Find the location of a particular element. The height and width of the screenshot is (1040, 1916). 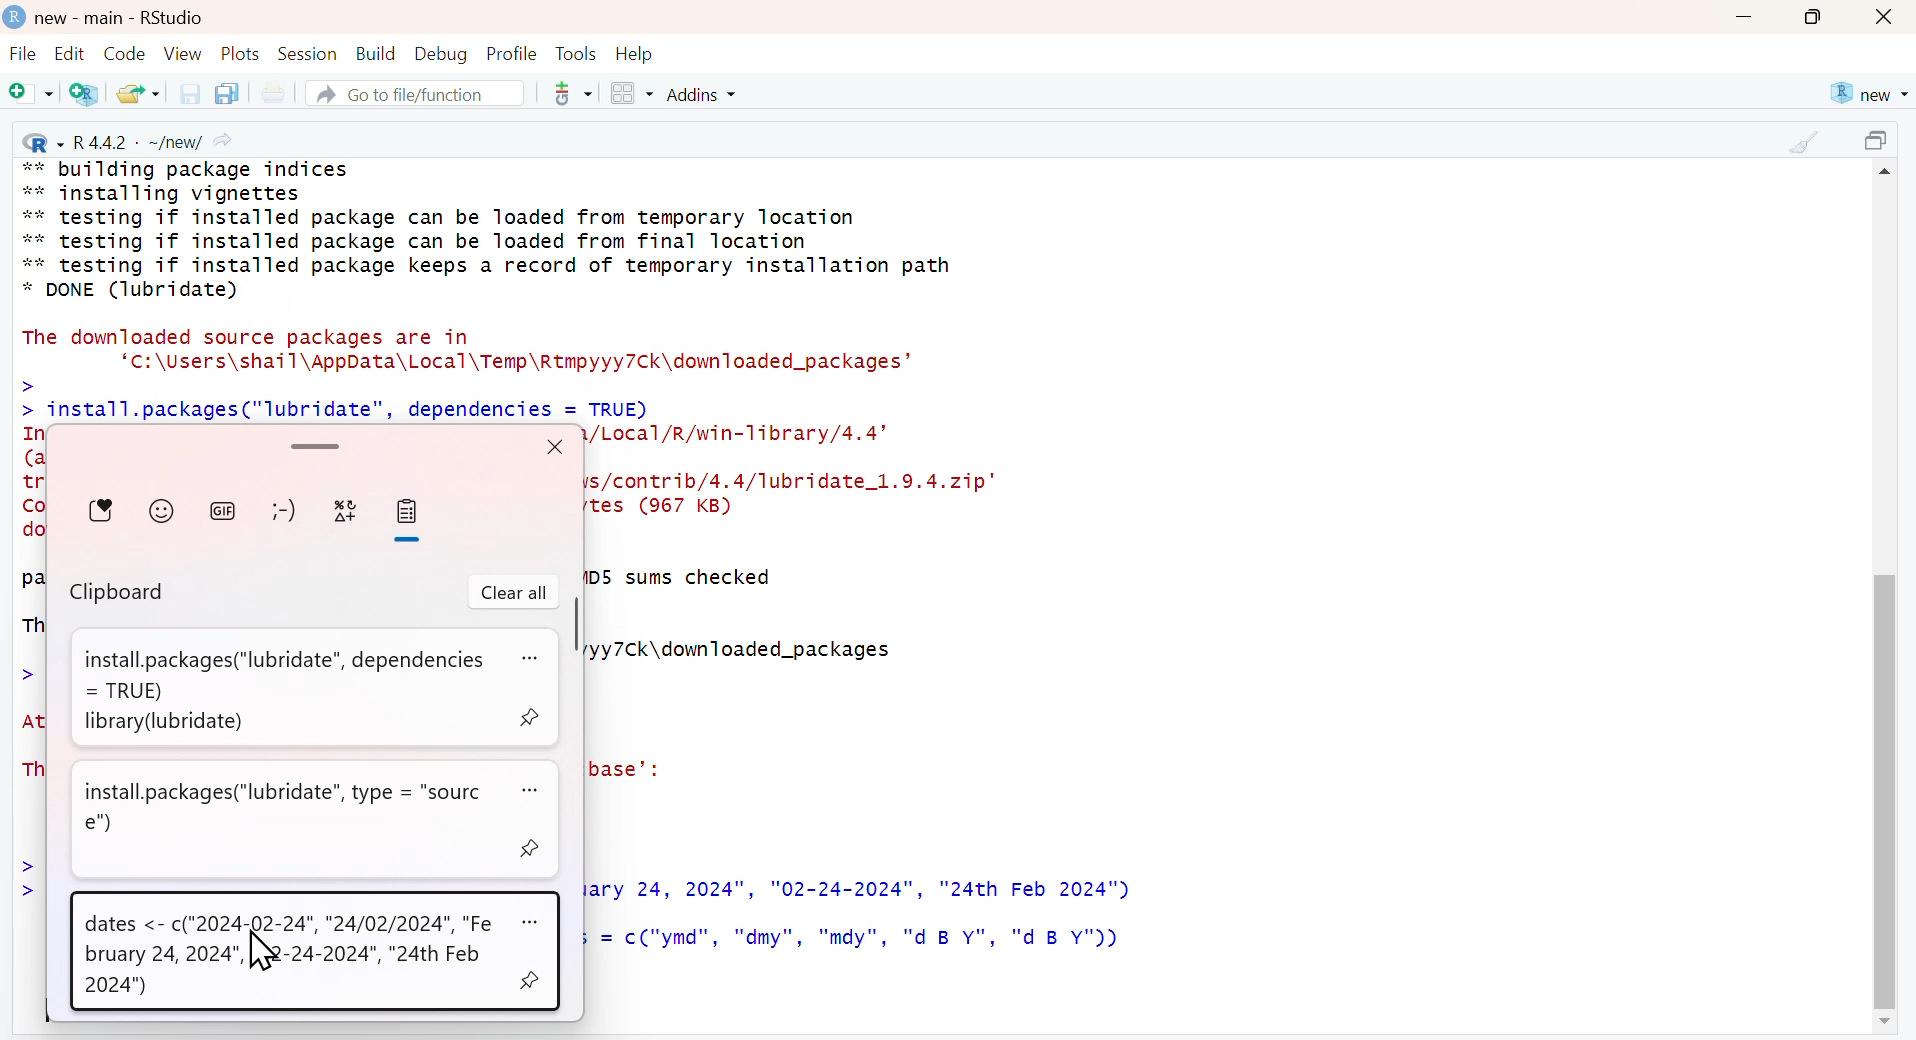

print is located at coordinates (272, 94).